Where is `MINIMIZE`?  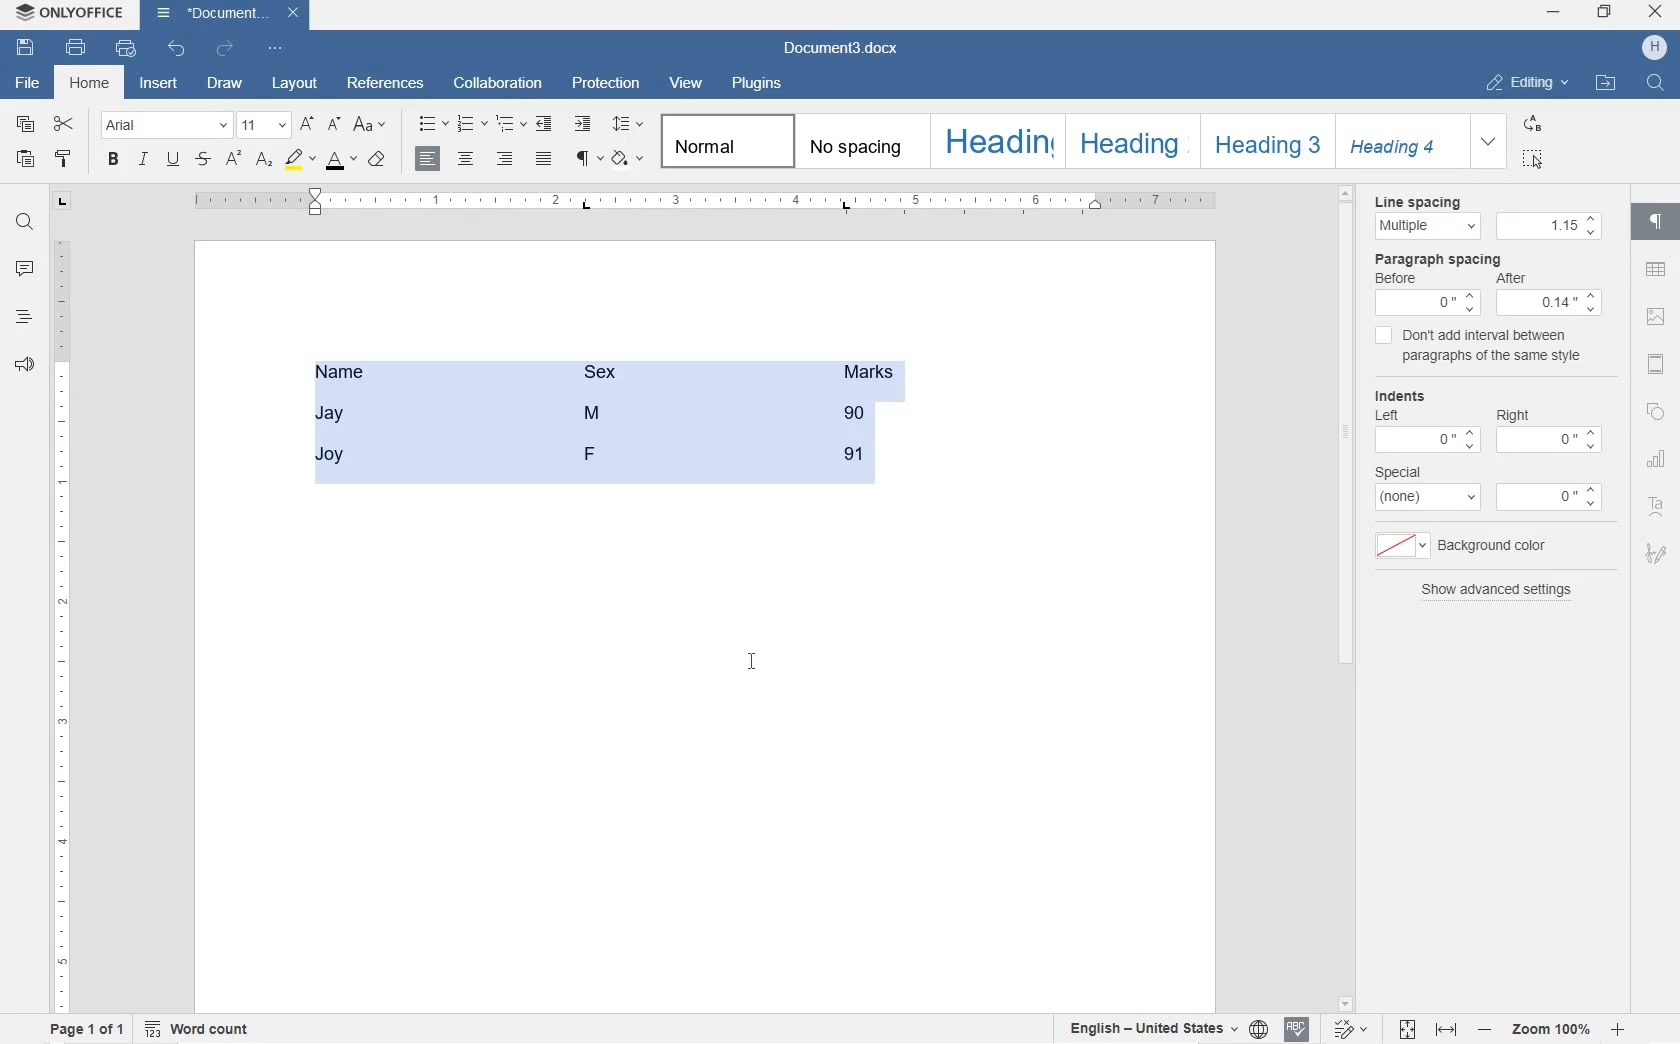 MINIMIZE is located at coordinates (1554, 10).